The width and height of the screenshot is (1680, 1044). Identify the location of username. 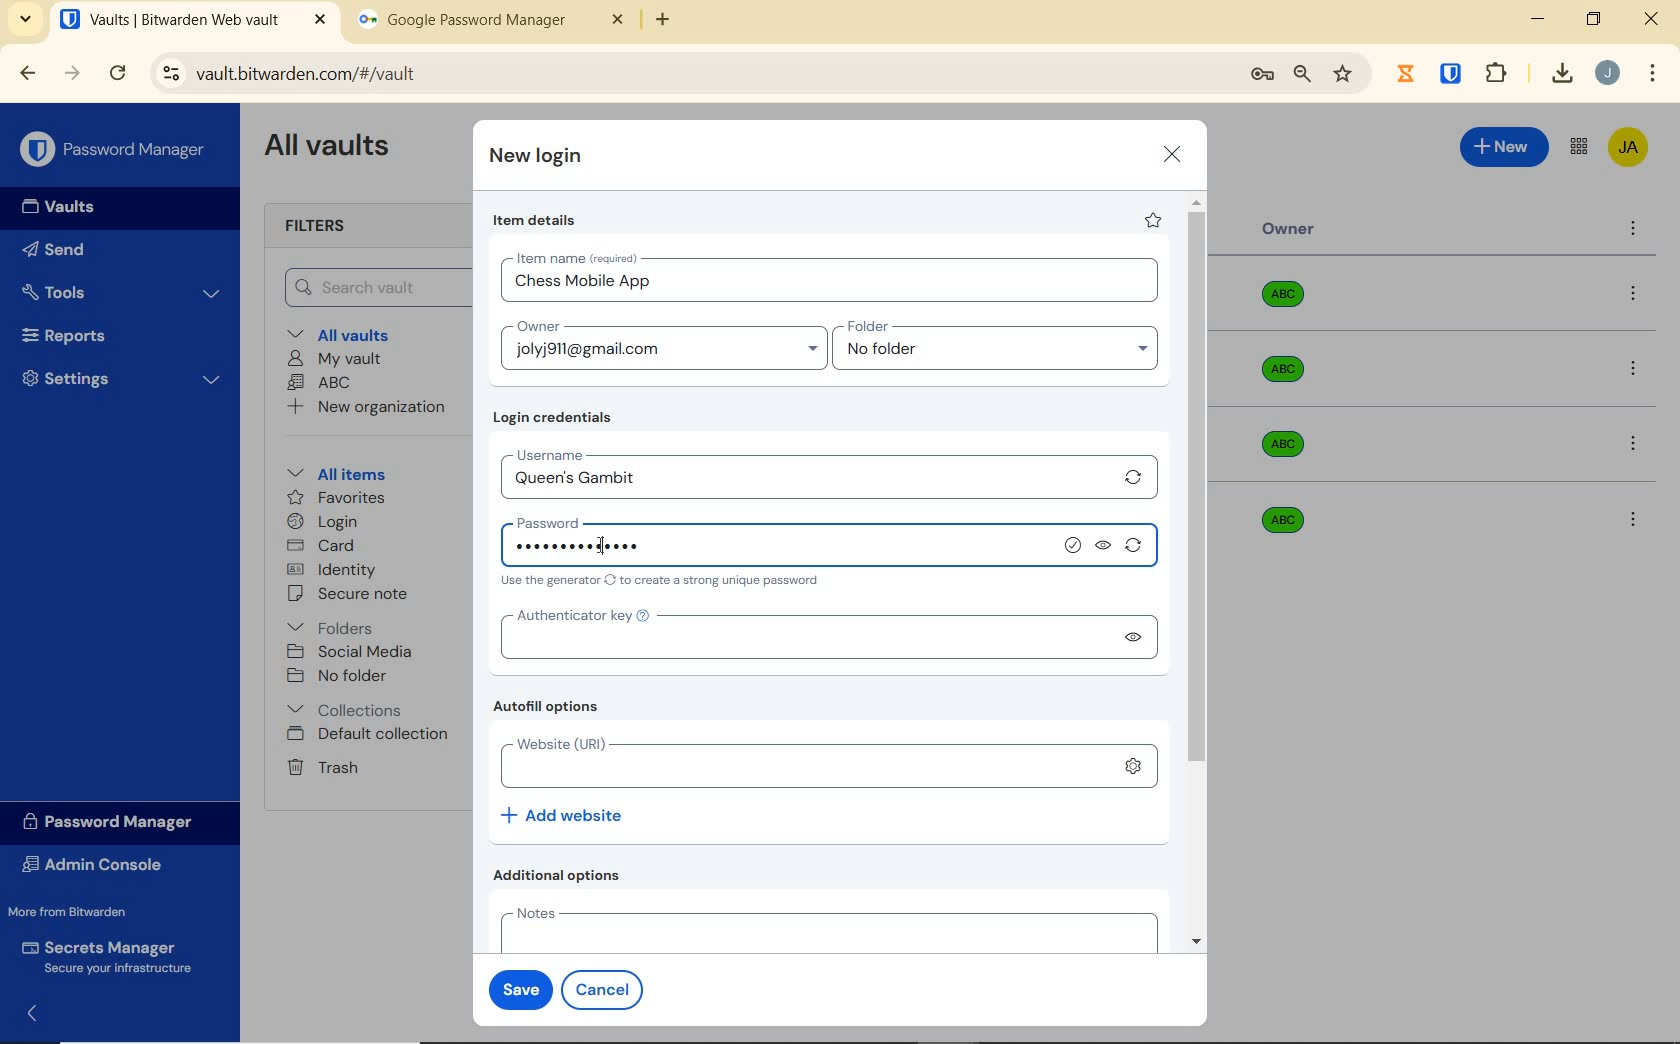
(606, 452).